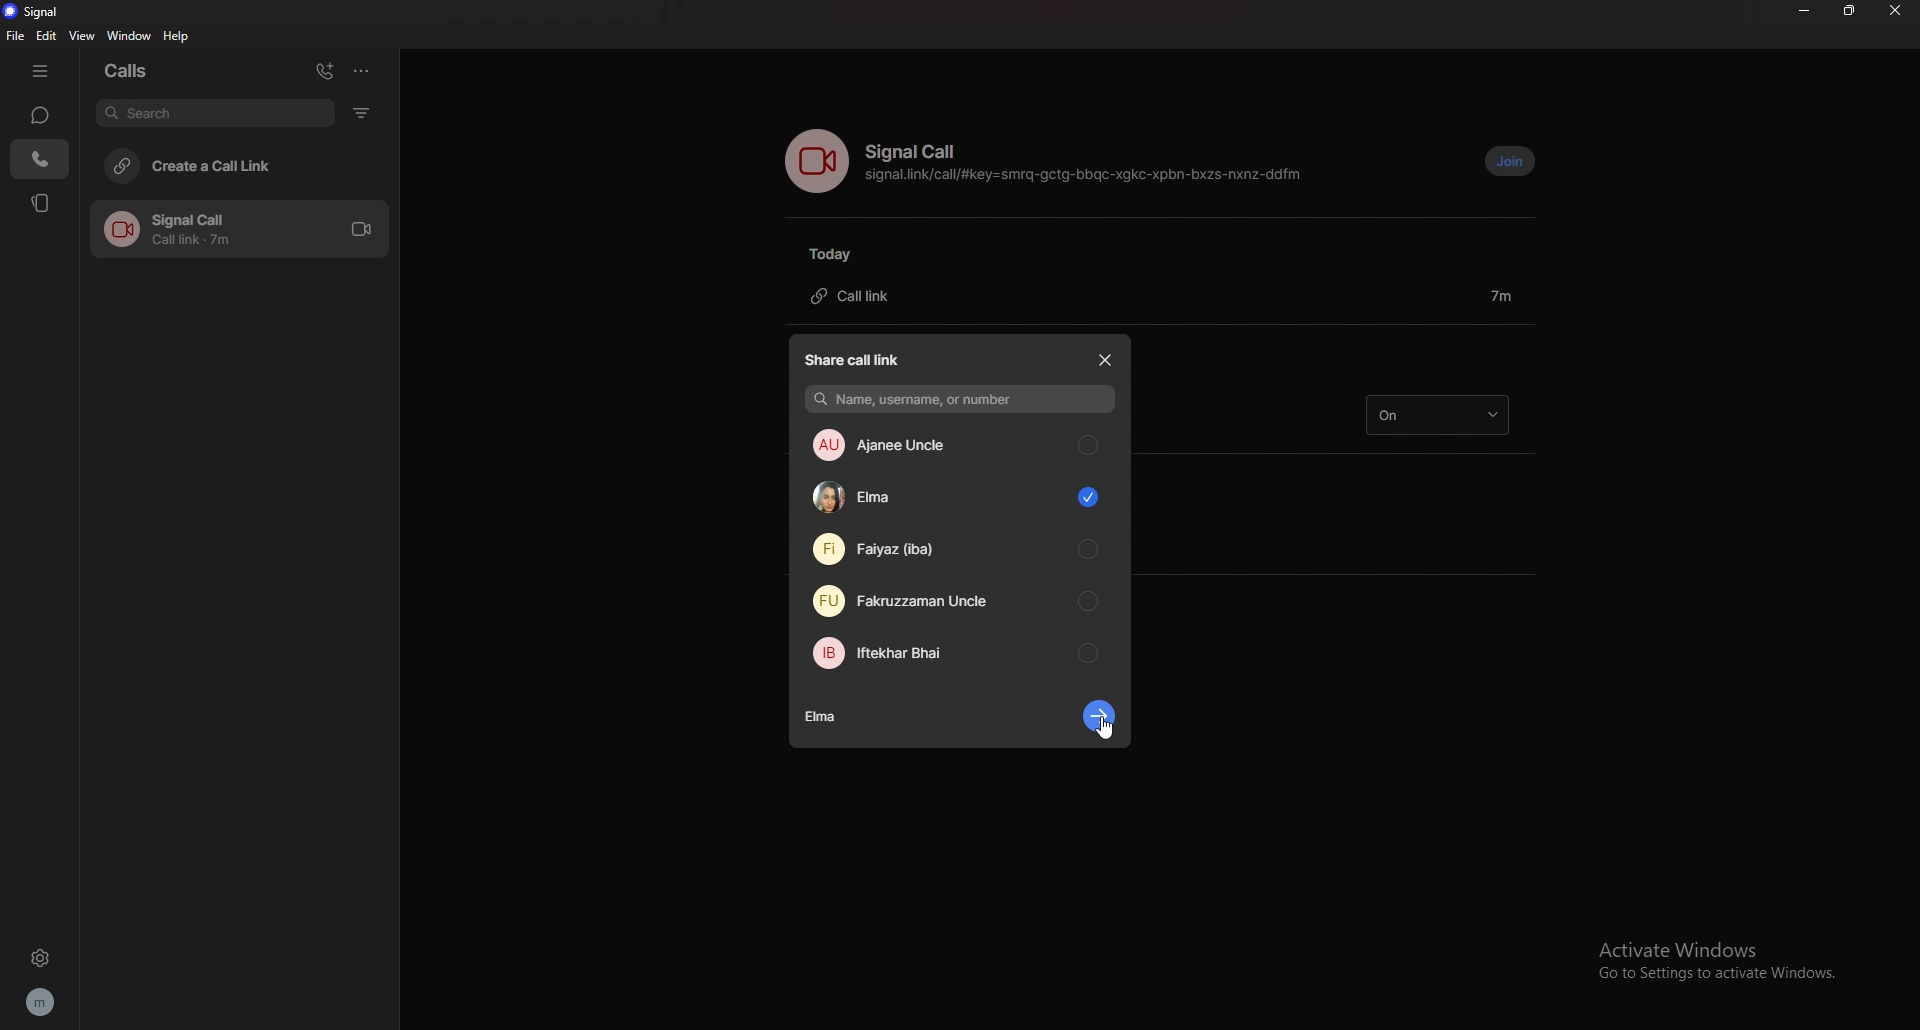 The image size is (1920, 1030). What do you see at coordinates (1126, 495) in the screenshot?
I see `scroll bar` at bounding box center [1126, 495].